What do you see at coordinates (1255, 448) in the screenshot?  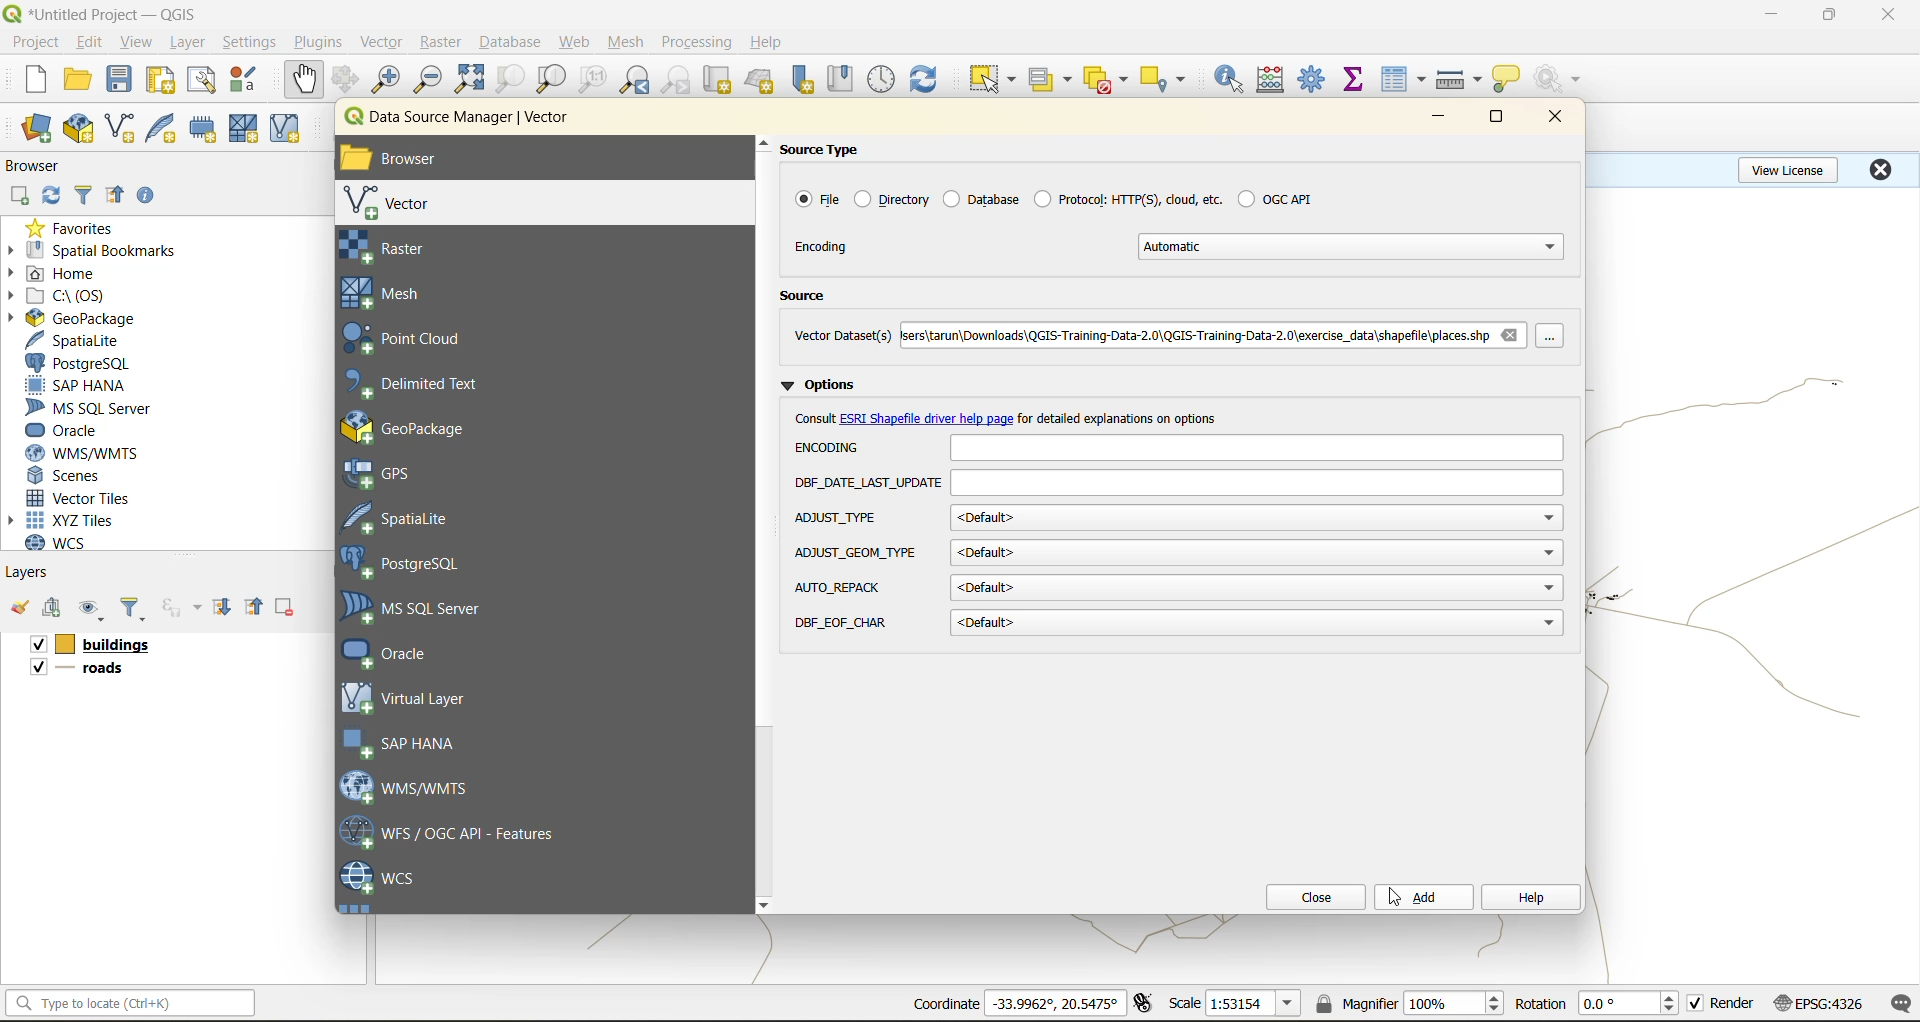 I see `encoding` at bounding box center [1255, 448].